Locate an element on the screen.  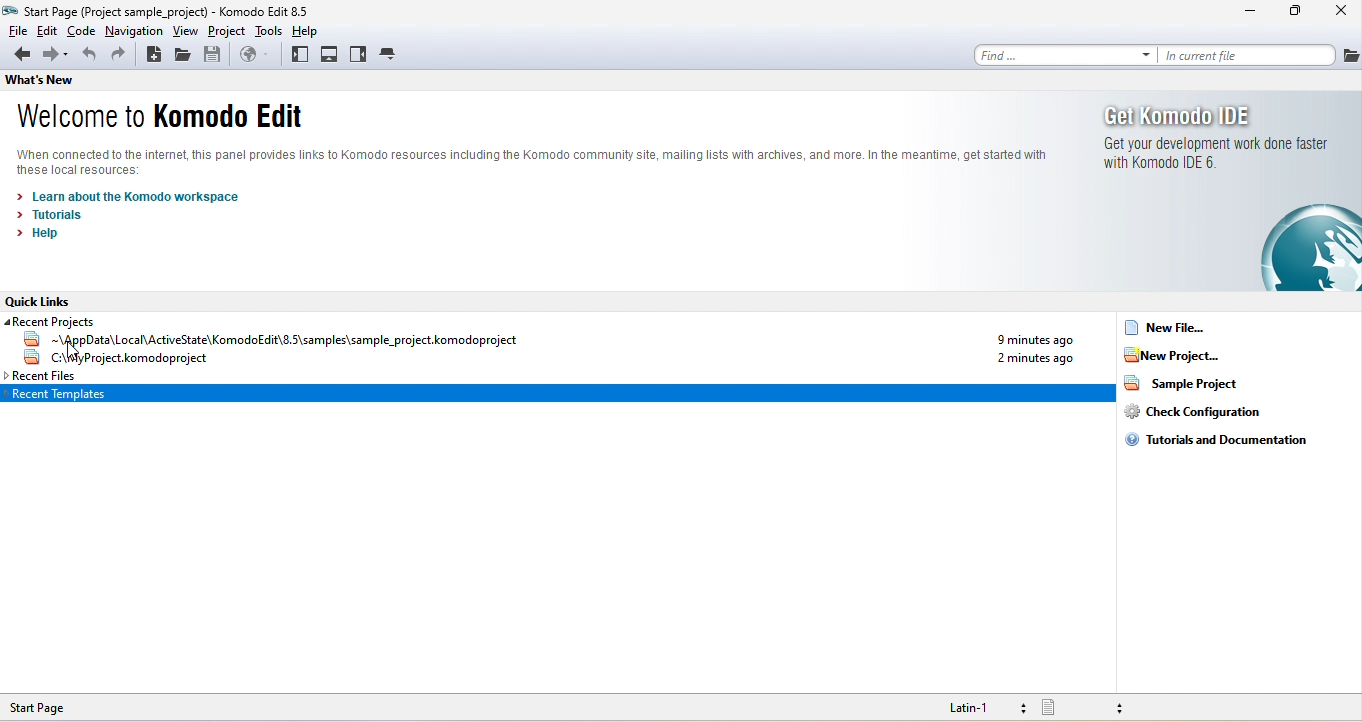
welcome comodo edit is located at coordinates (173, 119).